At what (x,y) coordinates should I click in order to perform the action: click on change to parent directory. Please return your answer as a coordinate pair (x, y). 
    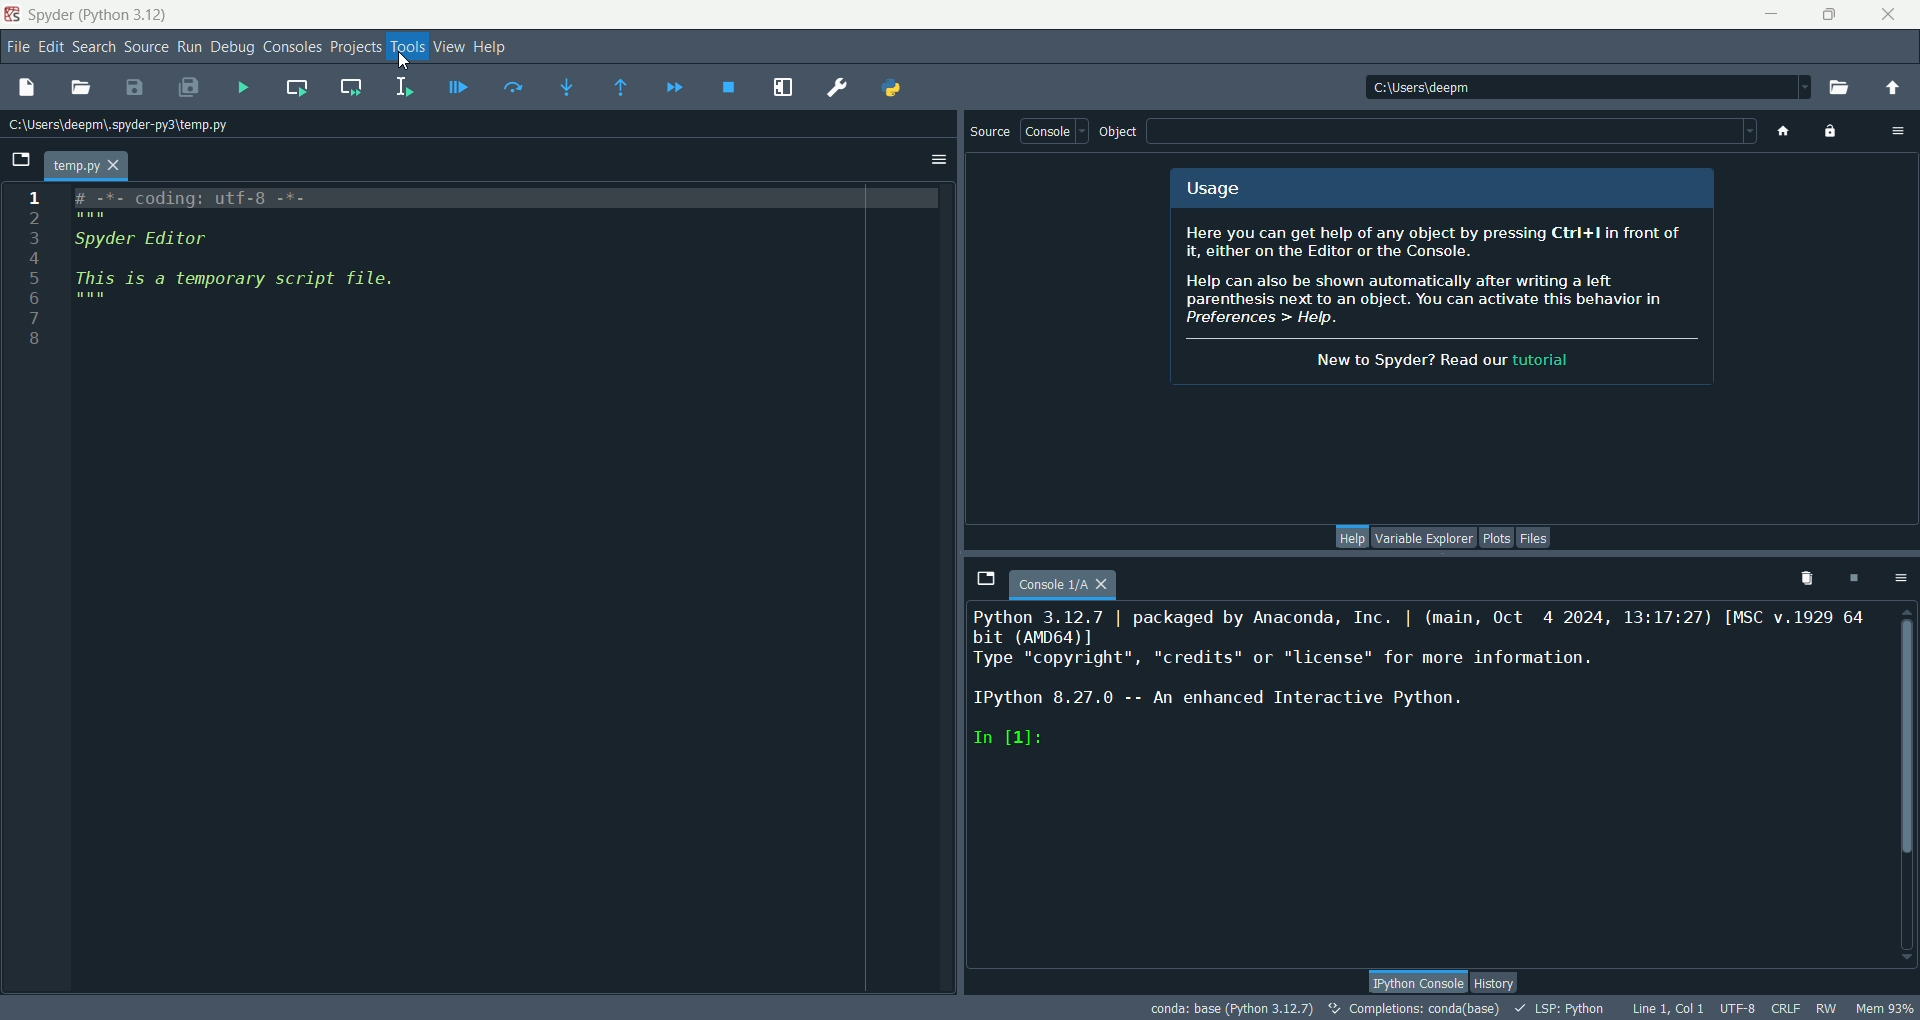
    Looking at the image, I should click on (1897, 87).